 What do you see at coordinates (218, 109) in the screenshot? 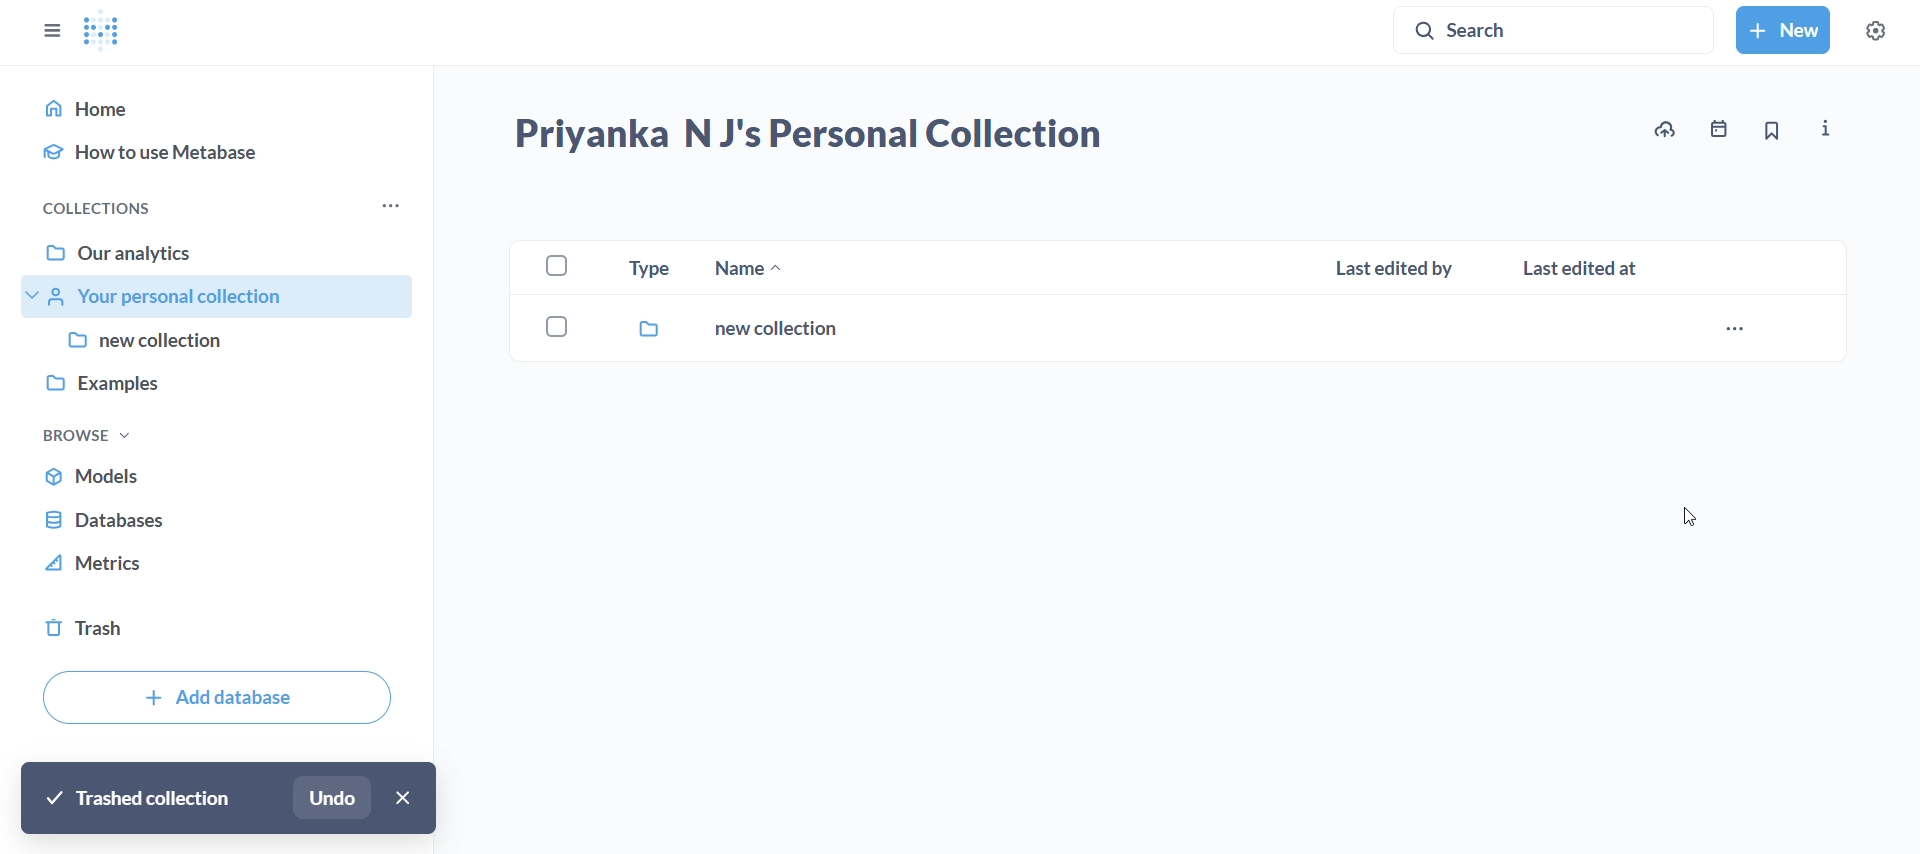
I see `home` at bounding box center [218, 109].